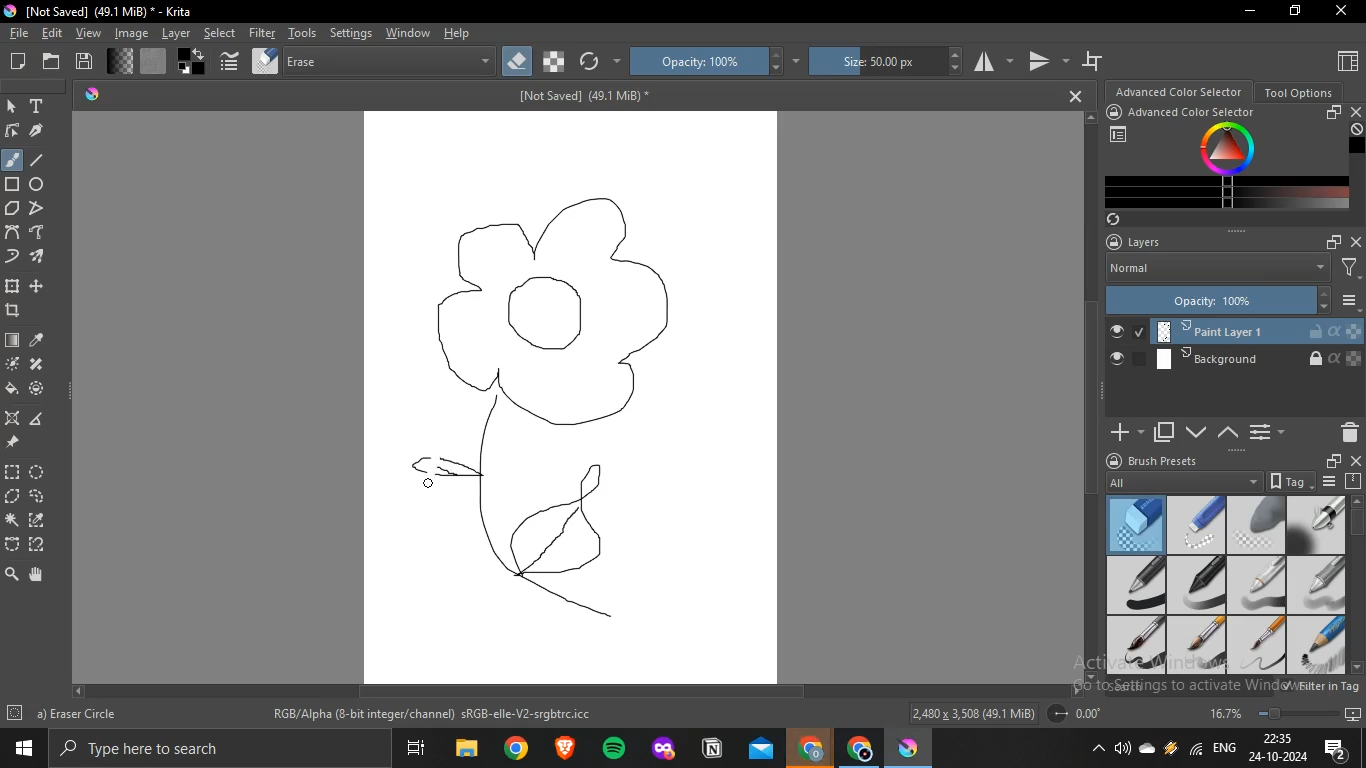  Describe the element at coordinates (1123, 426) in the screenshot. I see `Add` at that location.